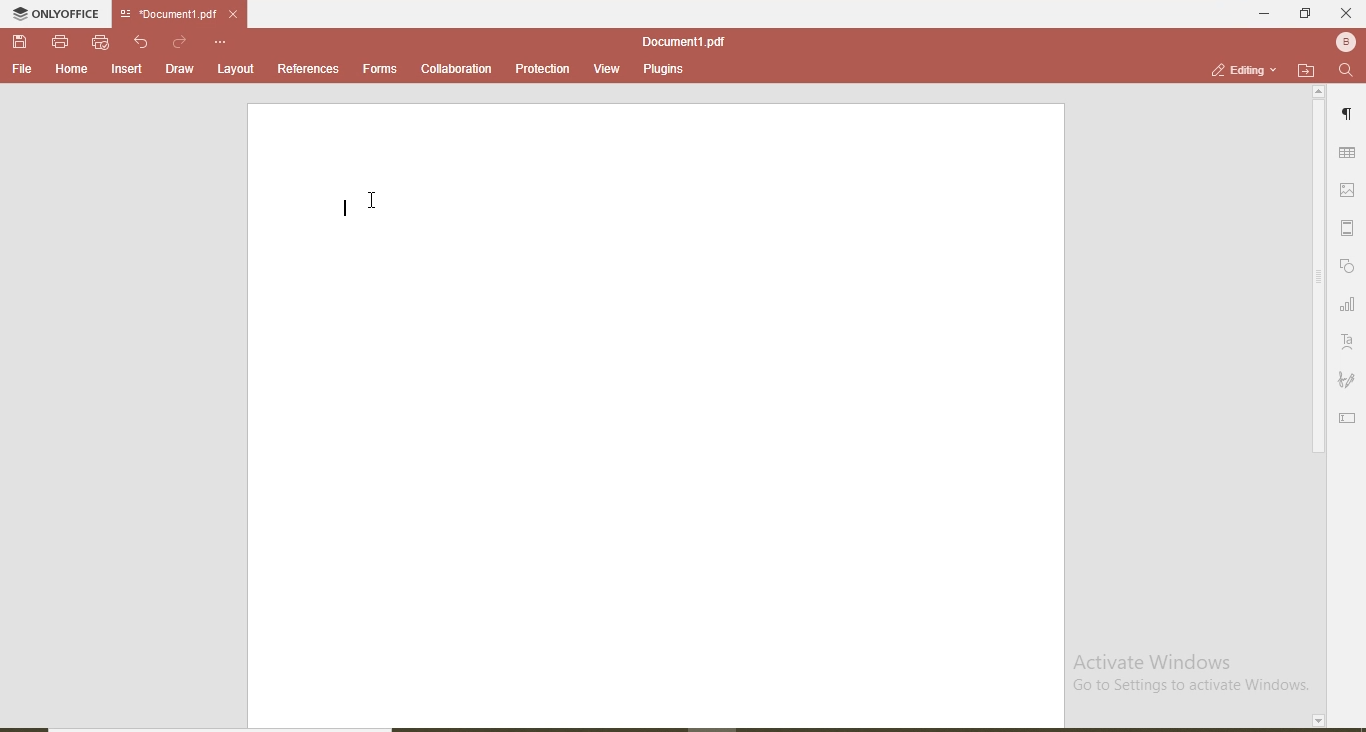 The width and height of the screenshot is (1366, 732). I want to click on references, so click(308, 68).